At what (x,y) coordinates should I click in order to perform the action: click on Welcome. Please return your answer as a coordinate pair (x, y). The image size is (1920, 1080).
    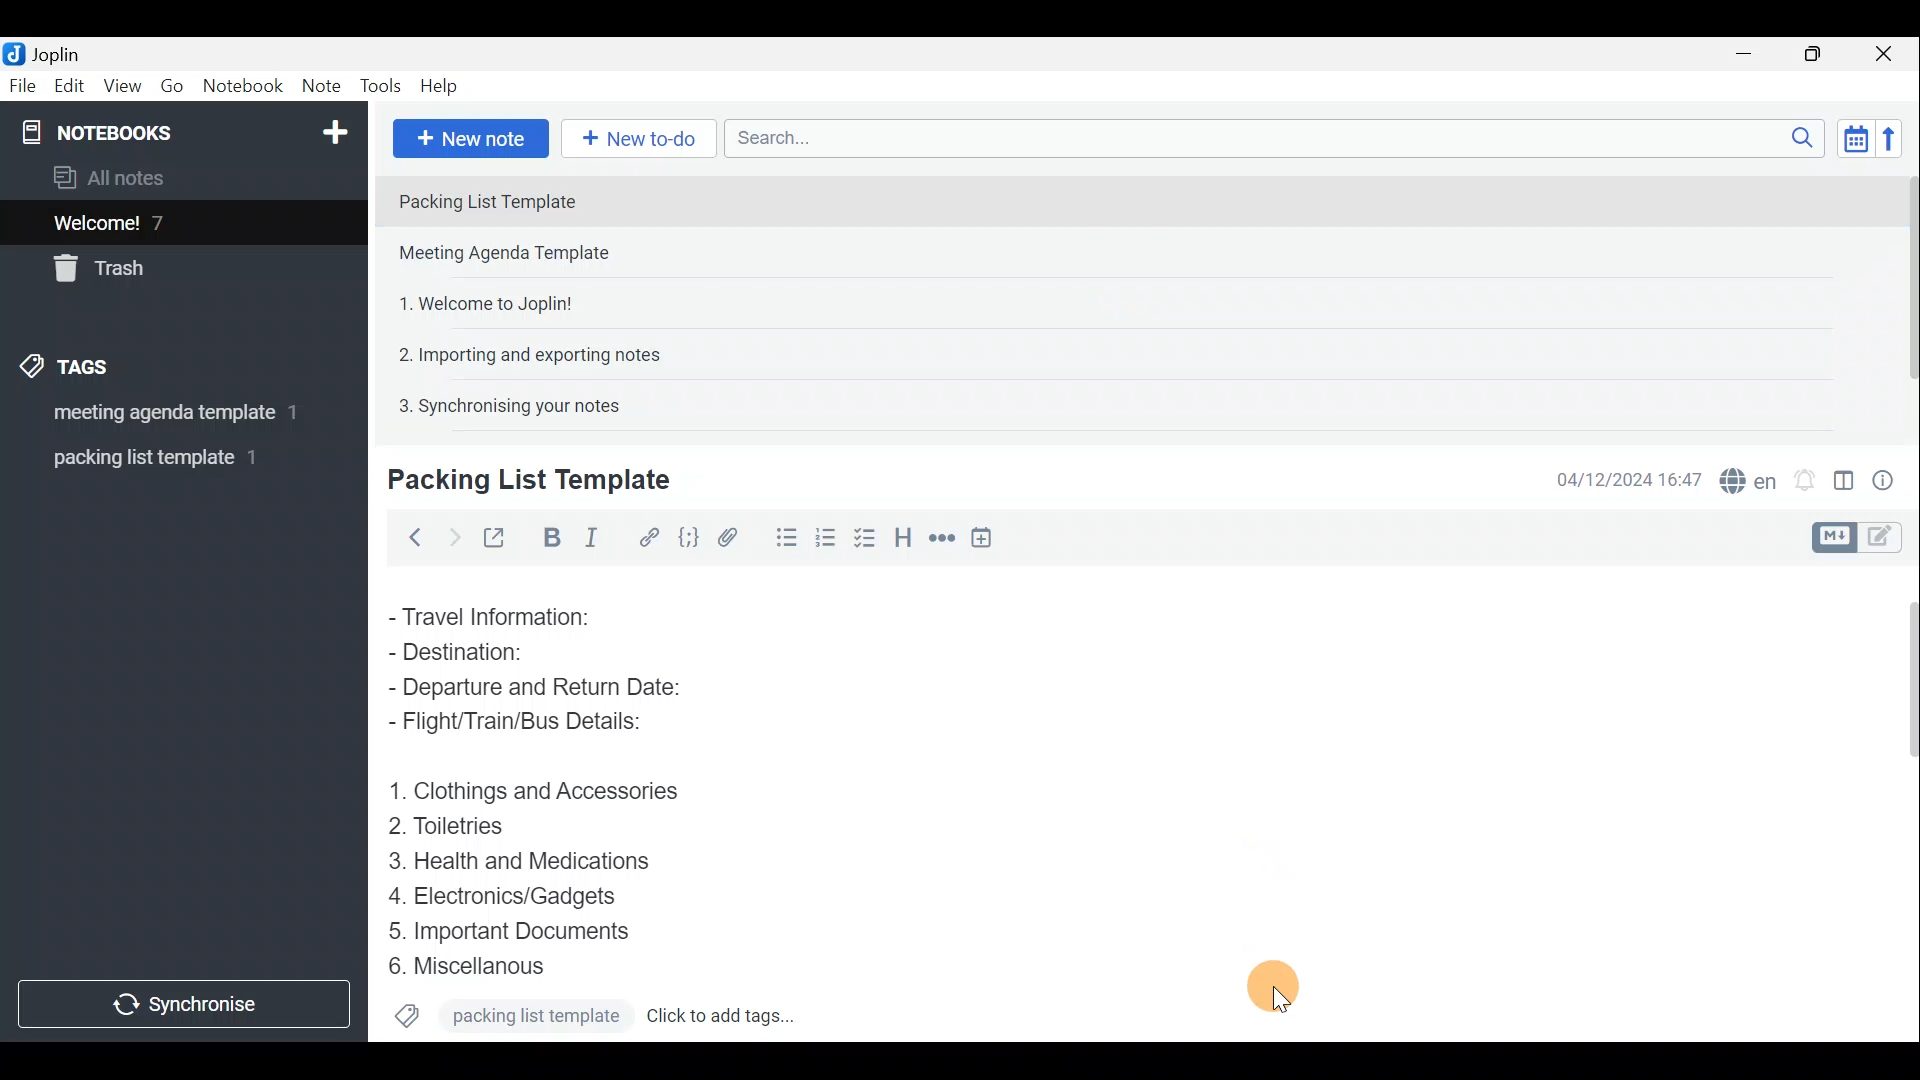
    Looking at the image, I should click on (153, 222).